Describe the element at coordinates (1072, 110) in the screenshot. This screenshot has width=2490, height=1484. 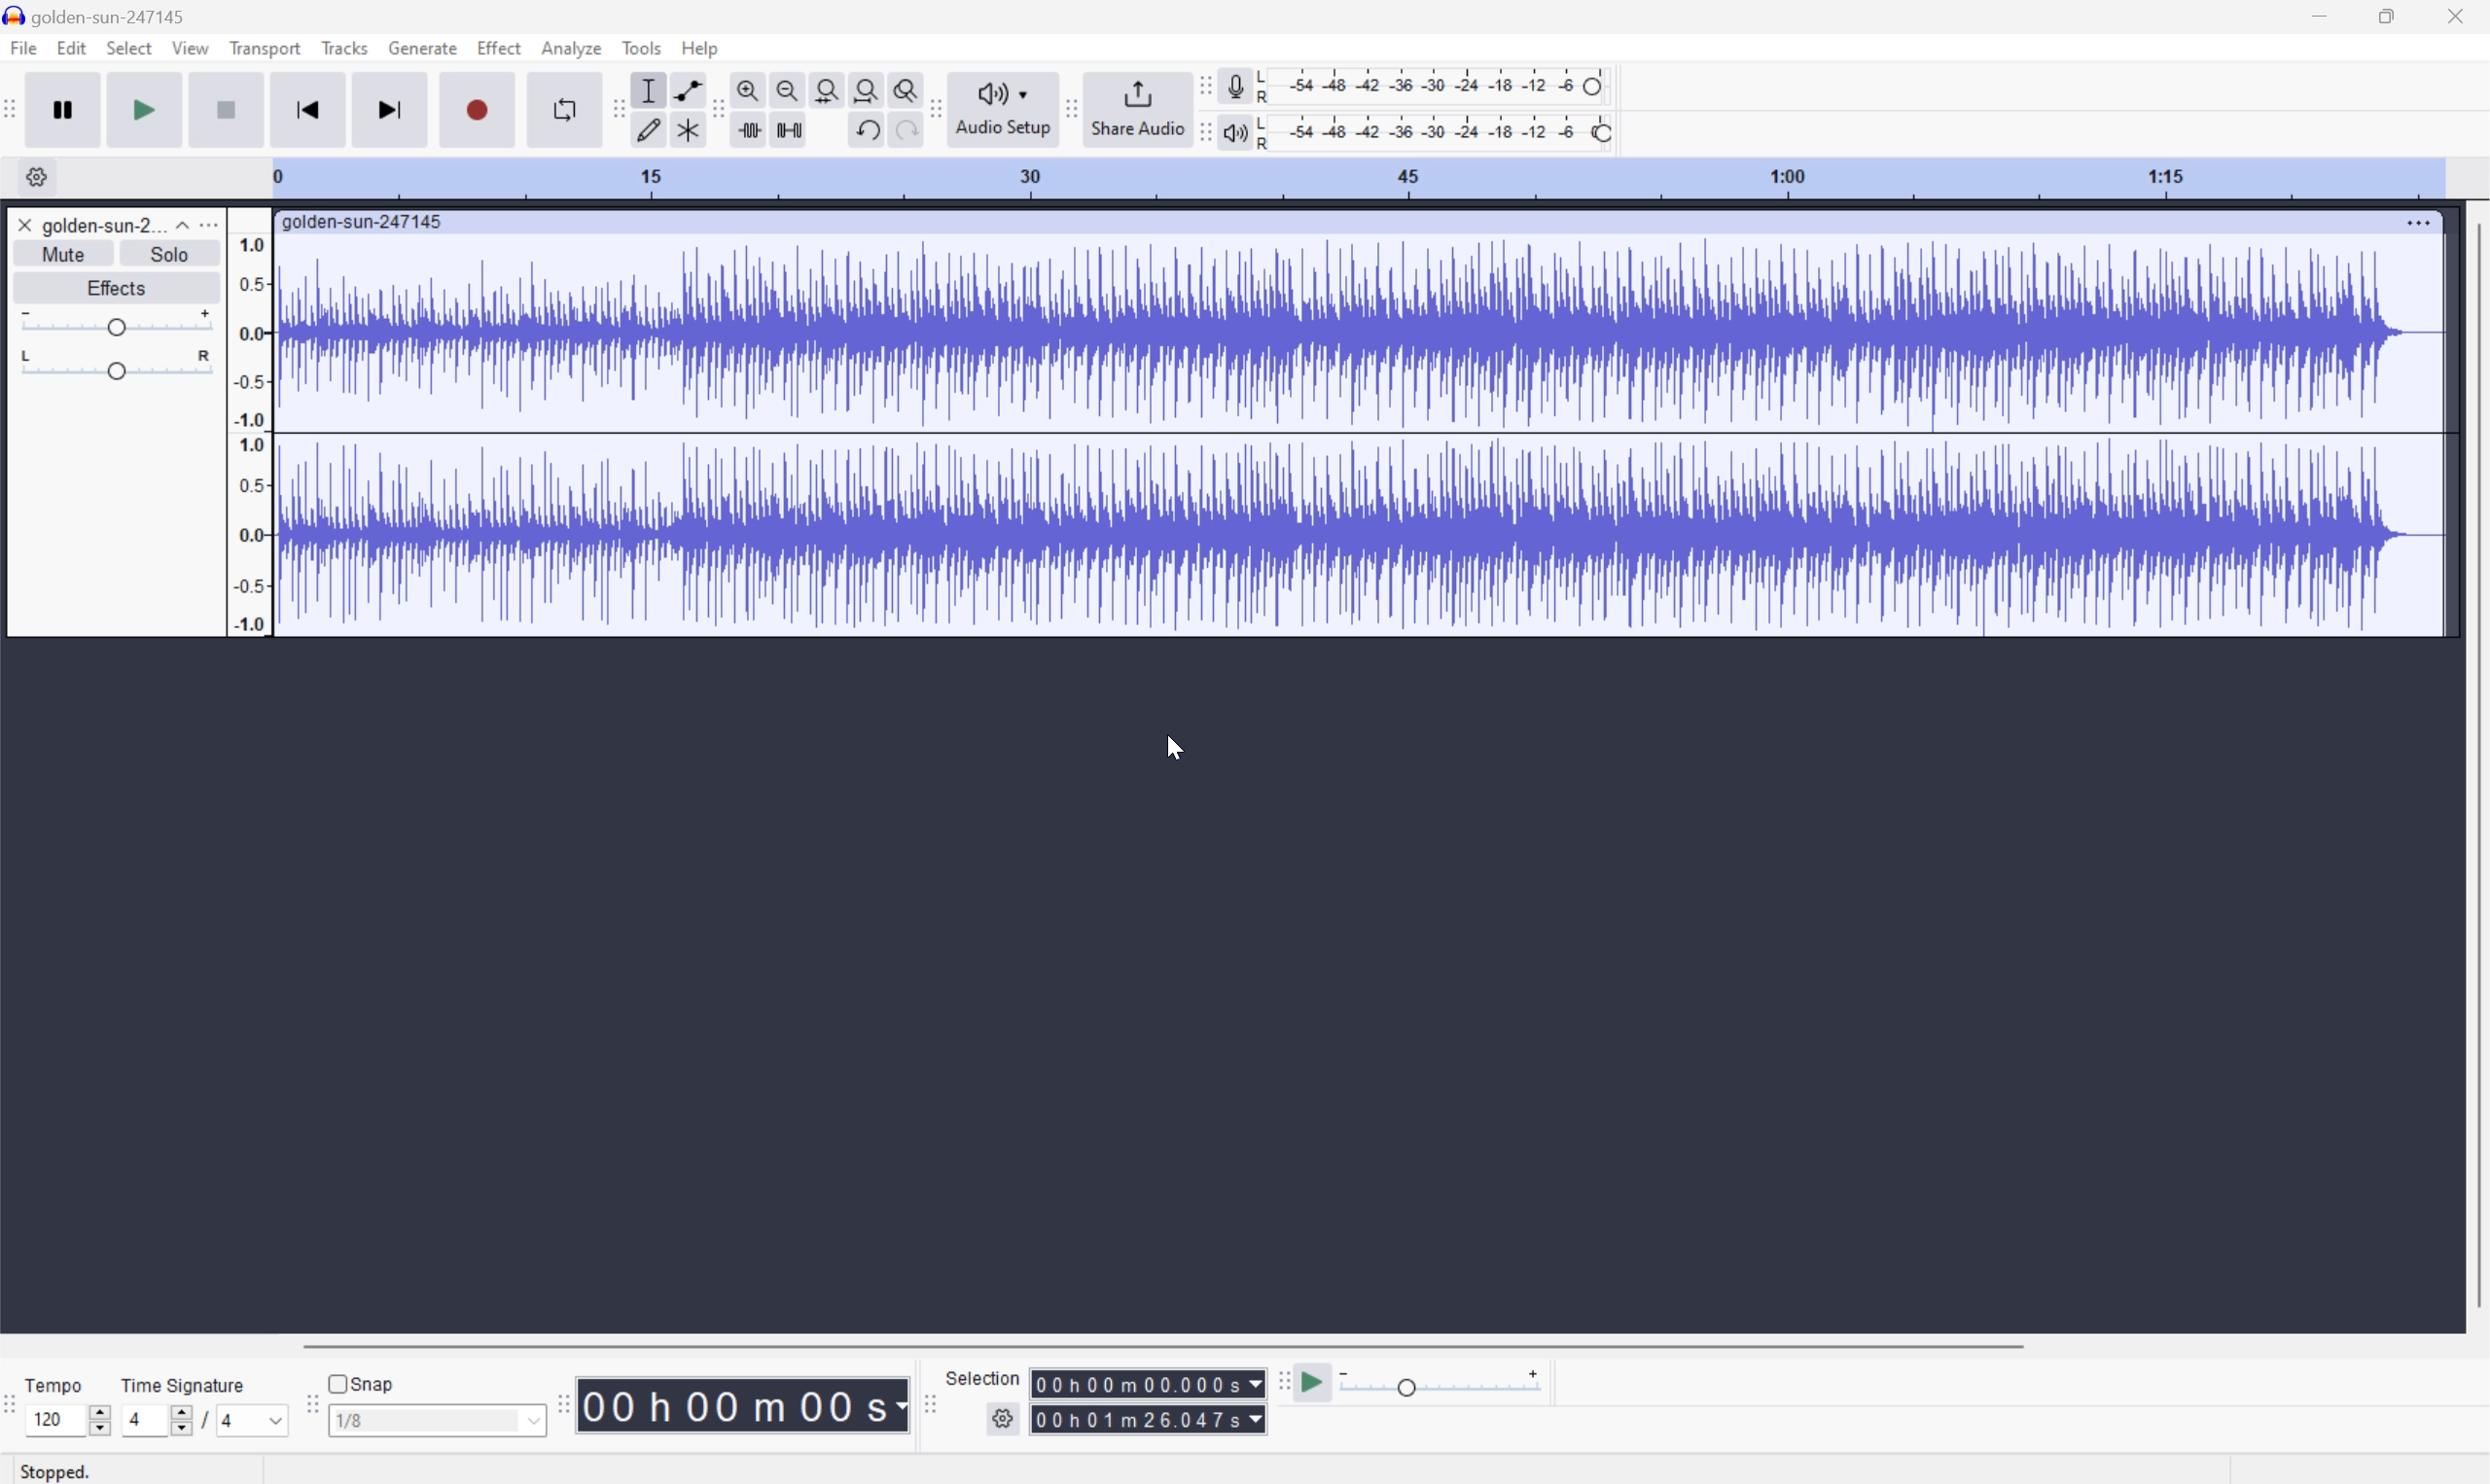
I see `Audacity share audio toolbar` at that location.